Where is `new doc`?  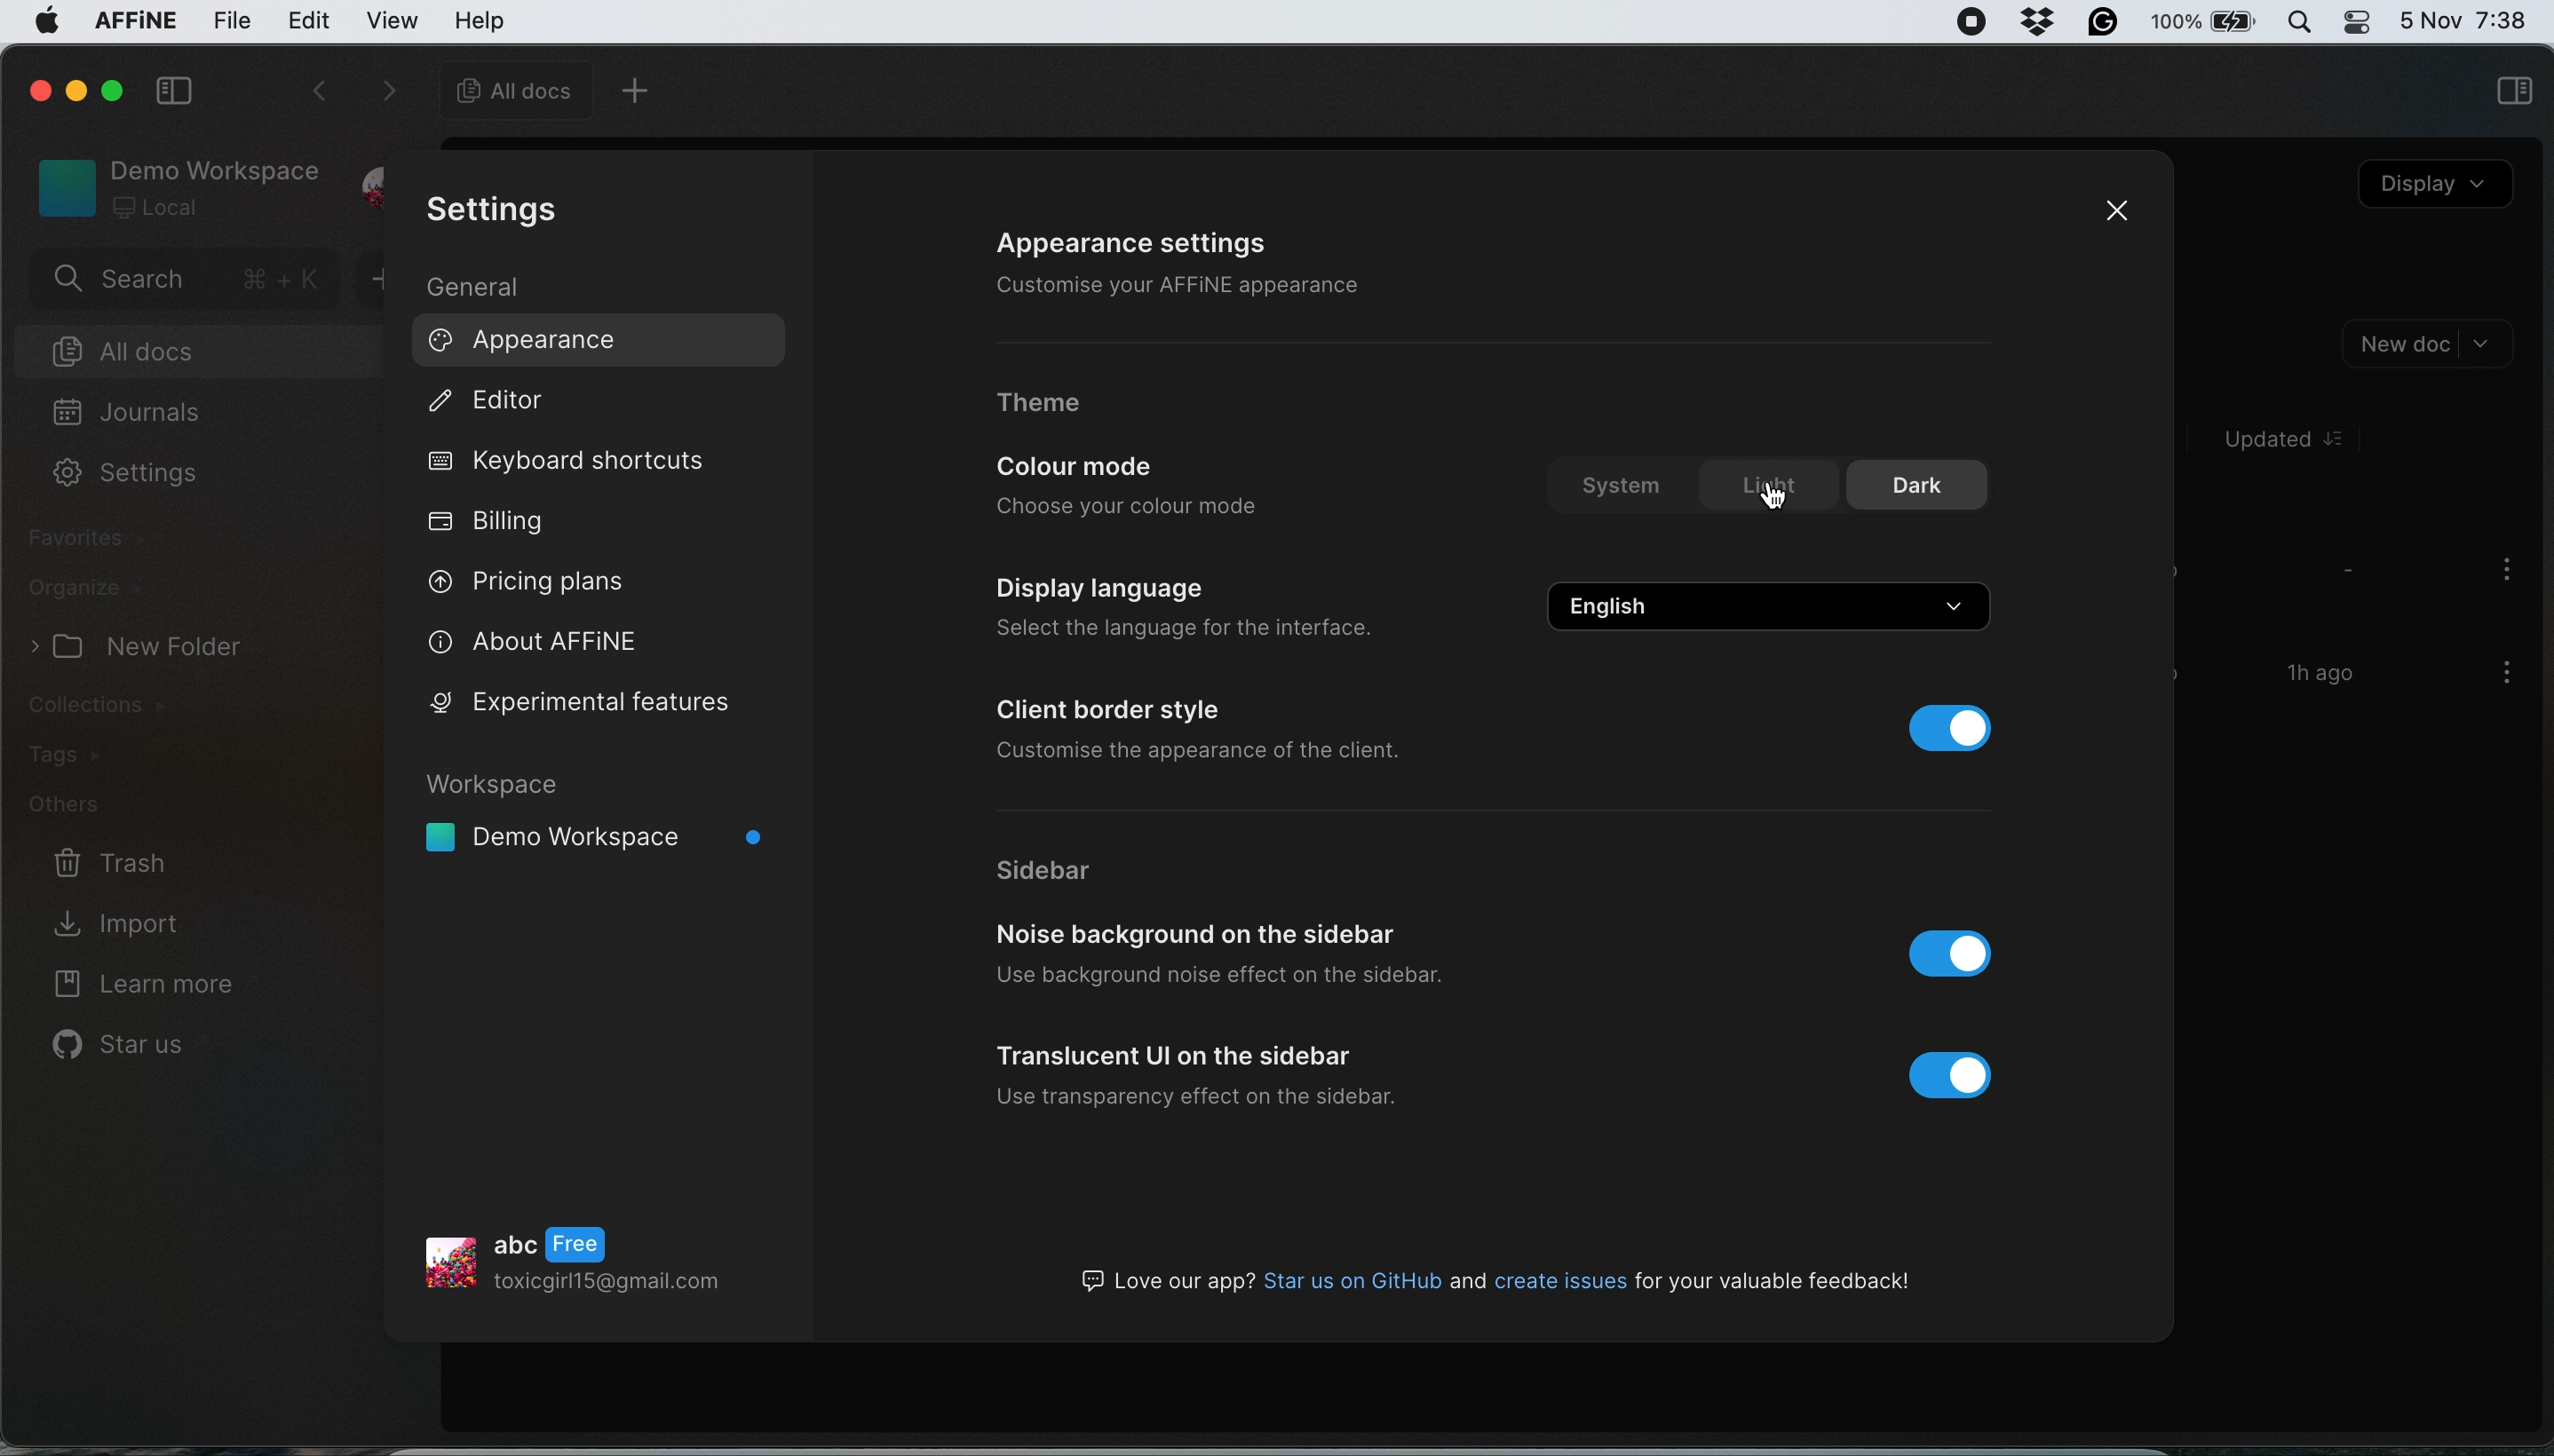 new doc is located at coordinates (2432, 344).